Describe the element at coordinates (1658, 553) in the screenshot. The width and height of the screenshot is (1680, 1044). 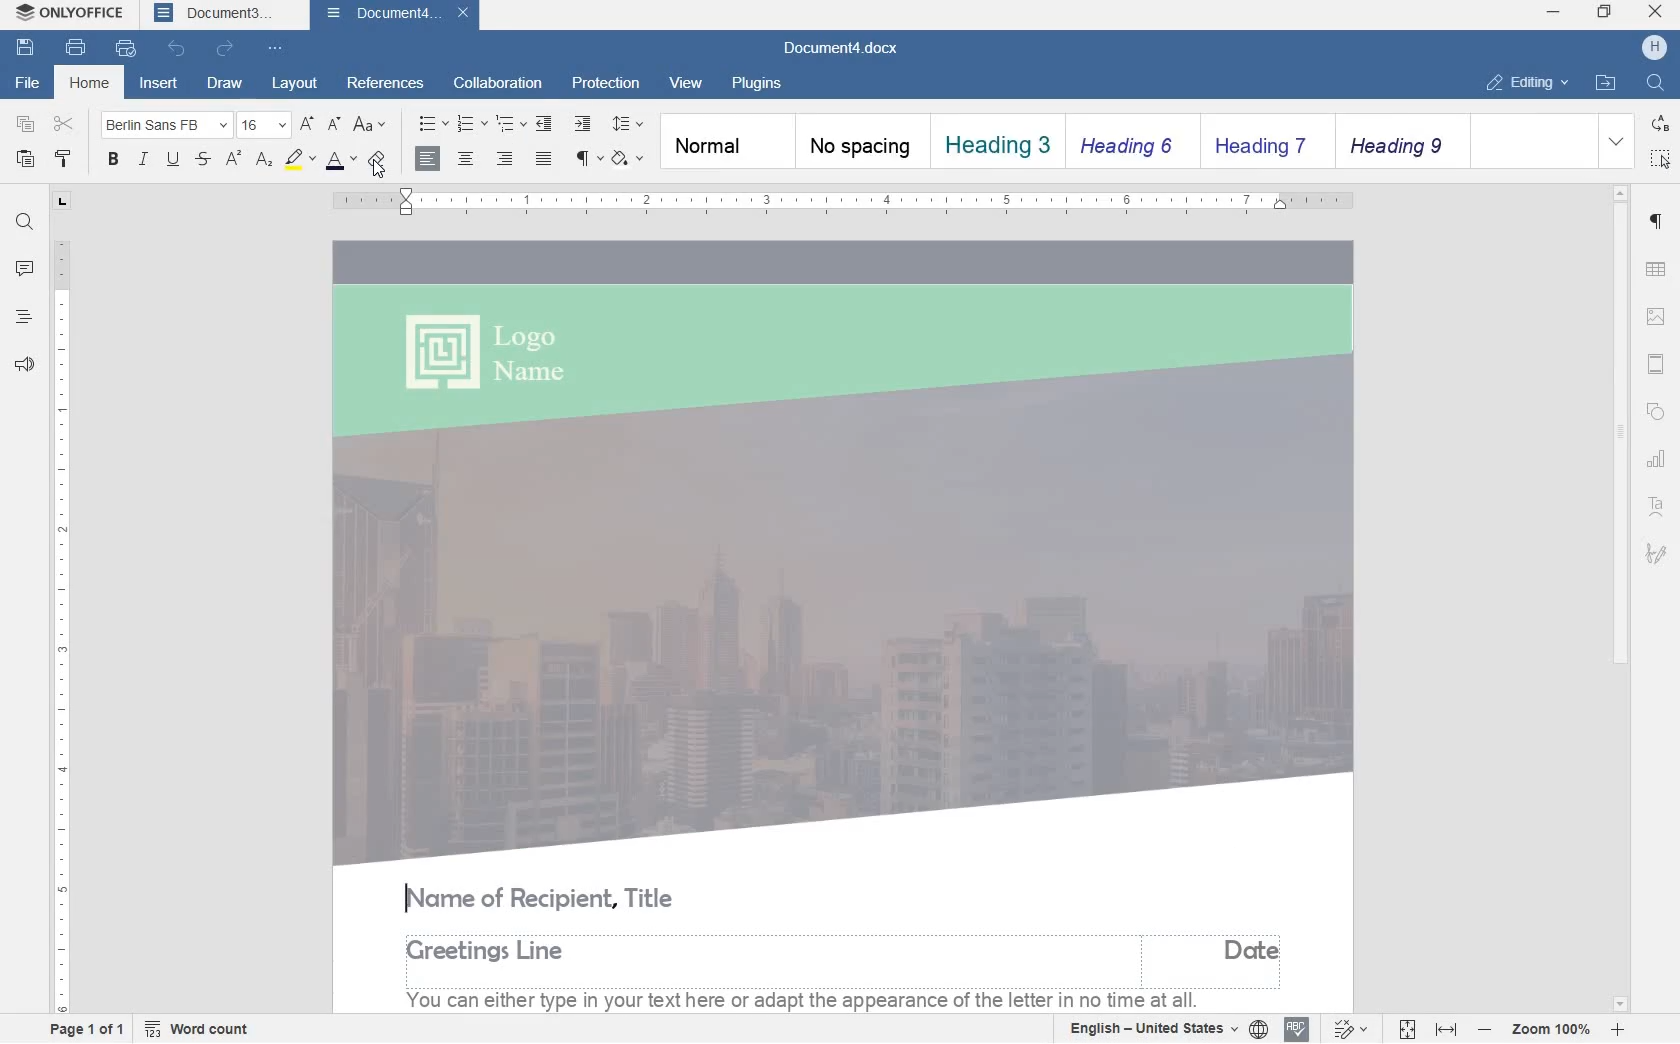
I see `signature` at that location.